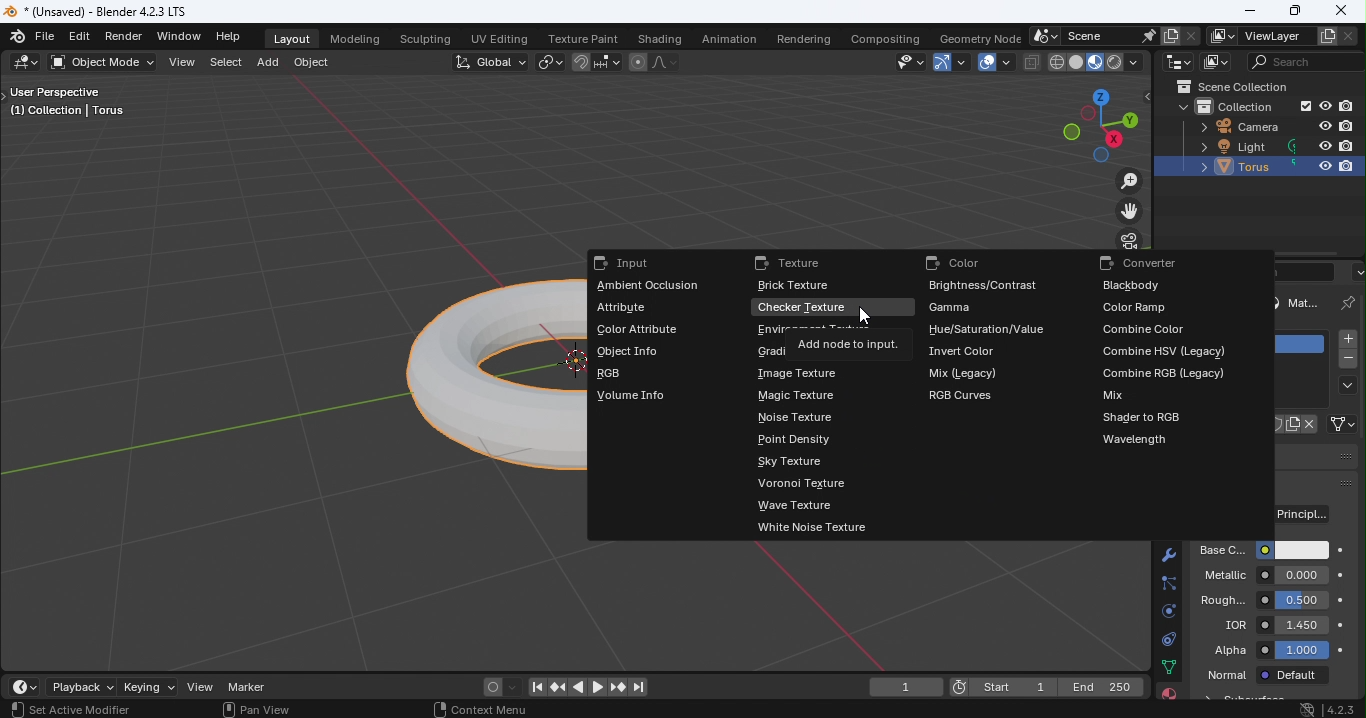  Describe the element at coordinates (1306, 272) in the screenshot. I see `Display filter` at that location.